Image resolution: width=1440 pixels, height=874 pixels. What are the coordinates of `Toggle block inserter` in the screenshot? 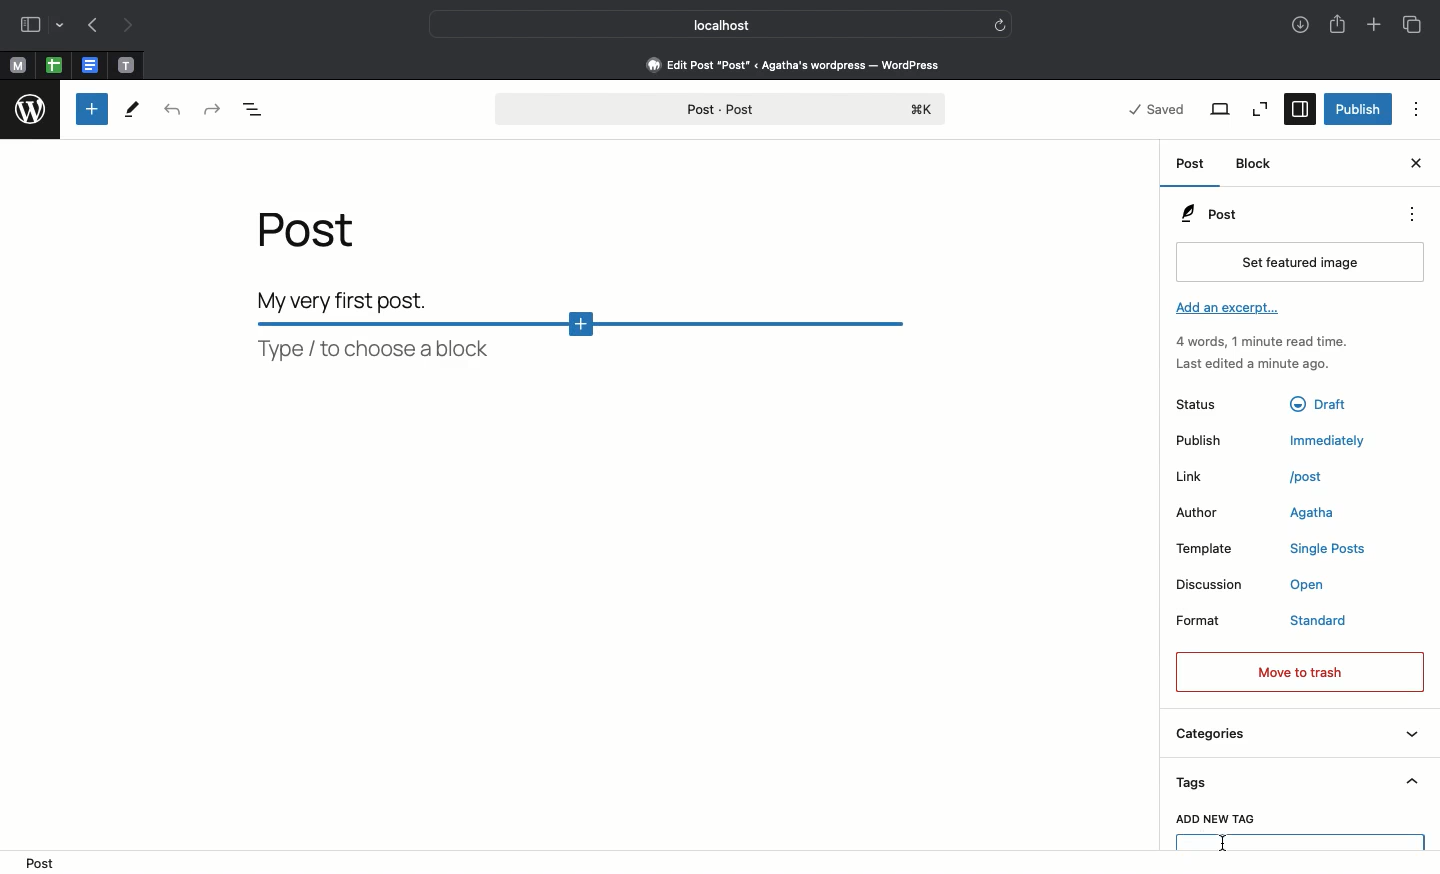 It's located at (90, 109).